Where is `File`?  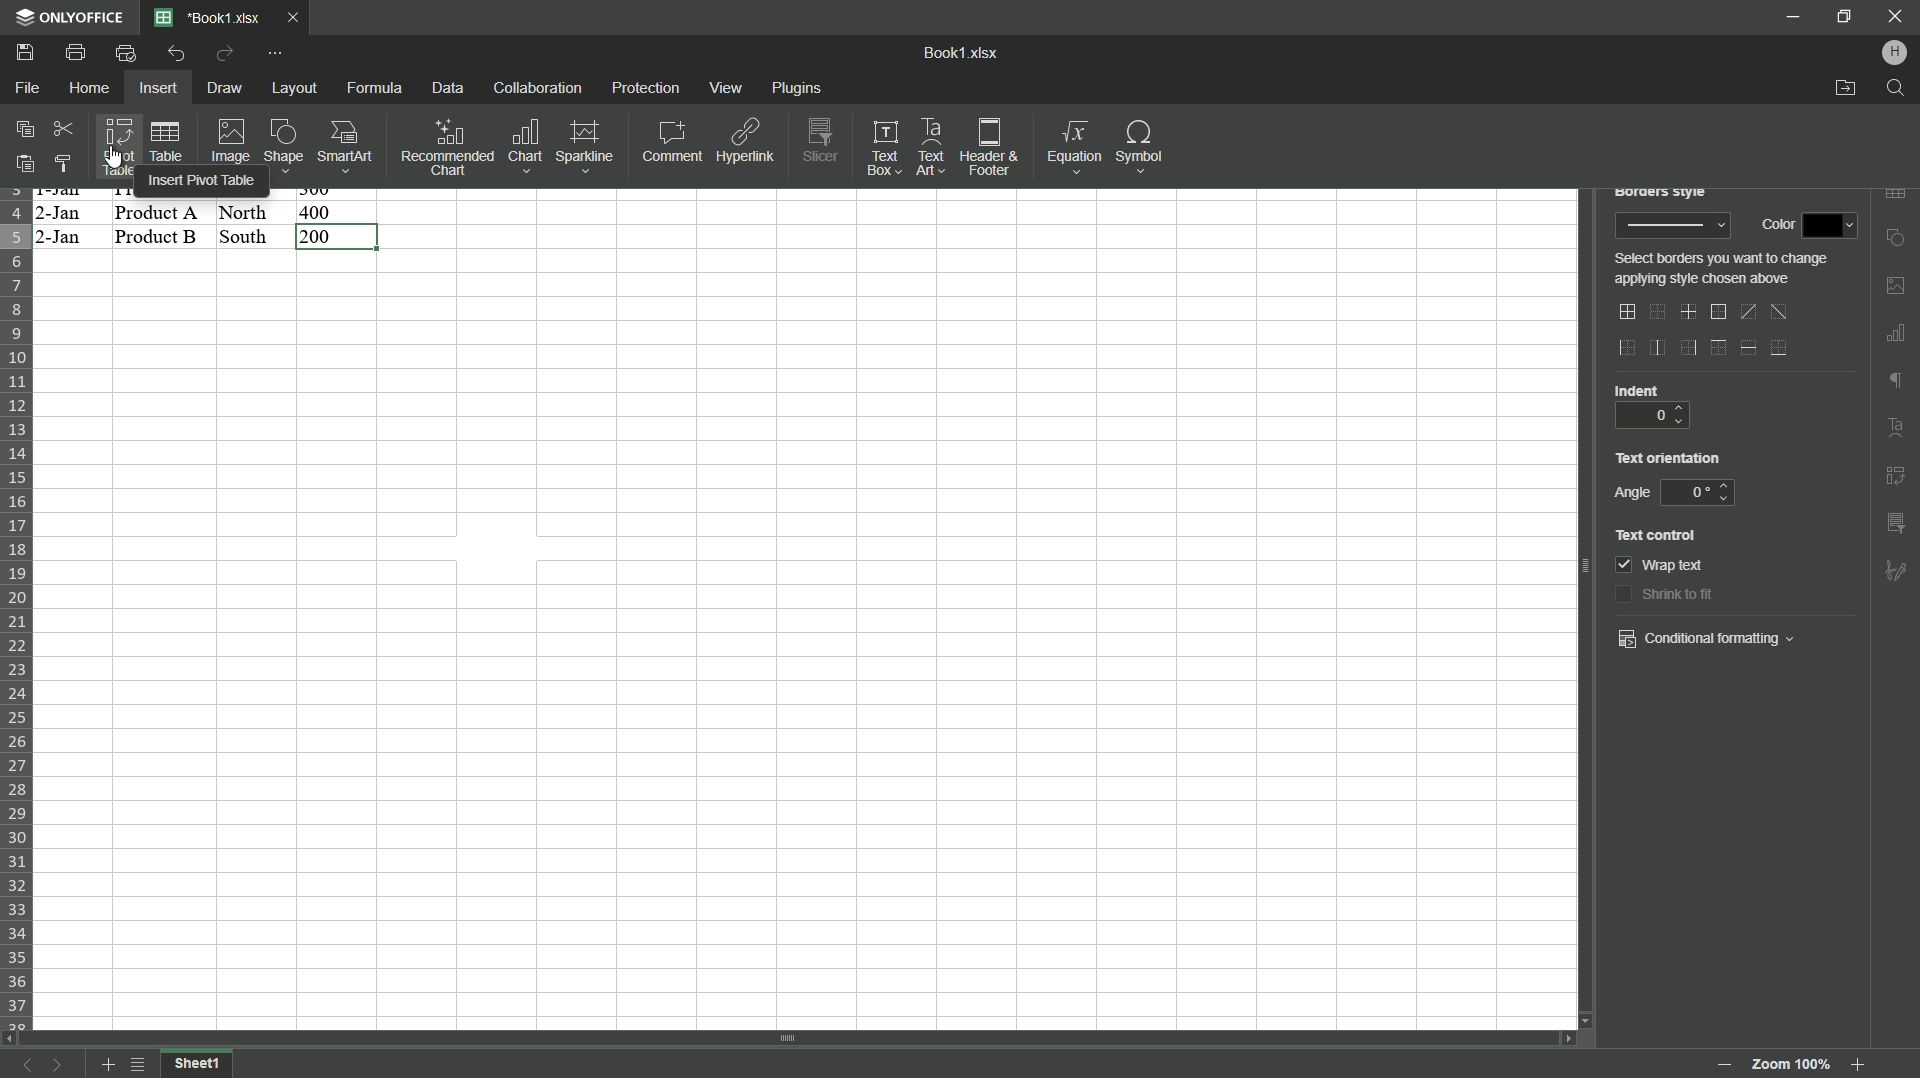
File is located at coordinates (28, 89).